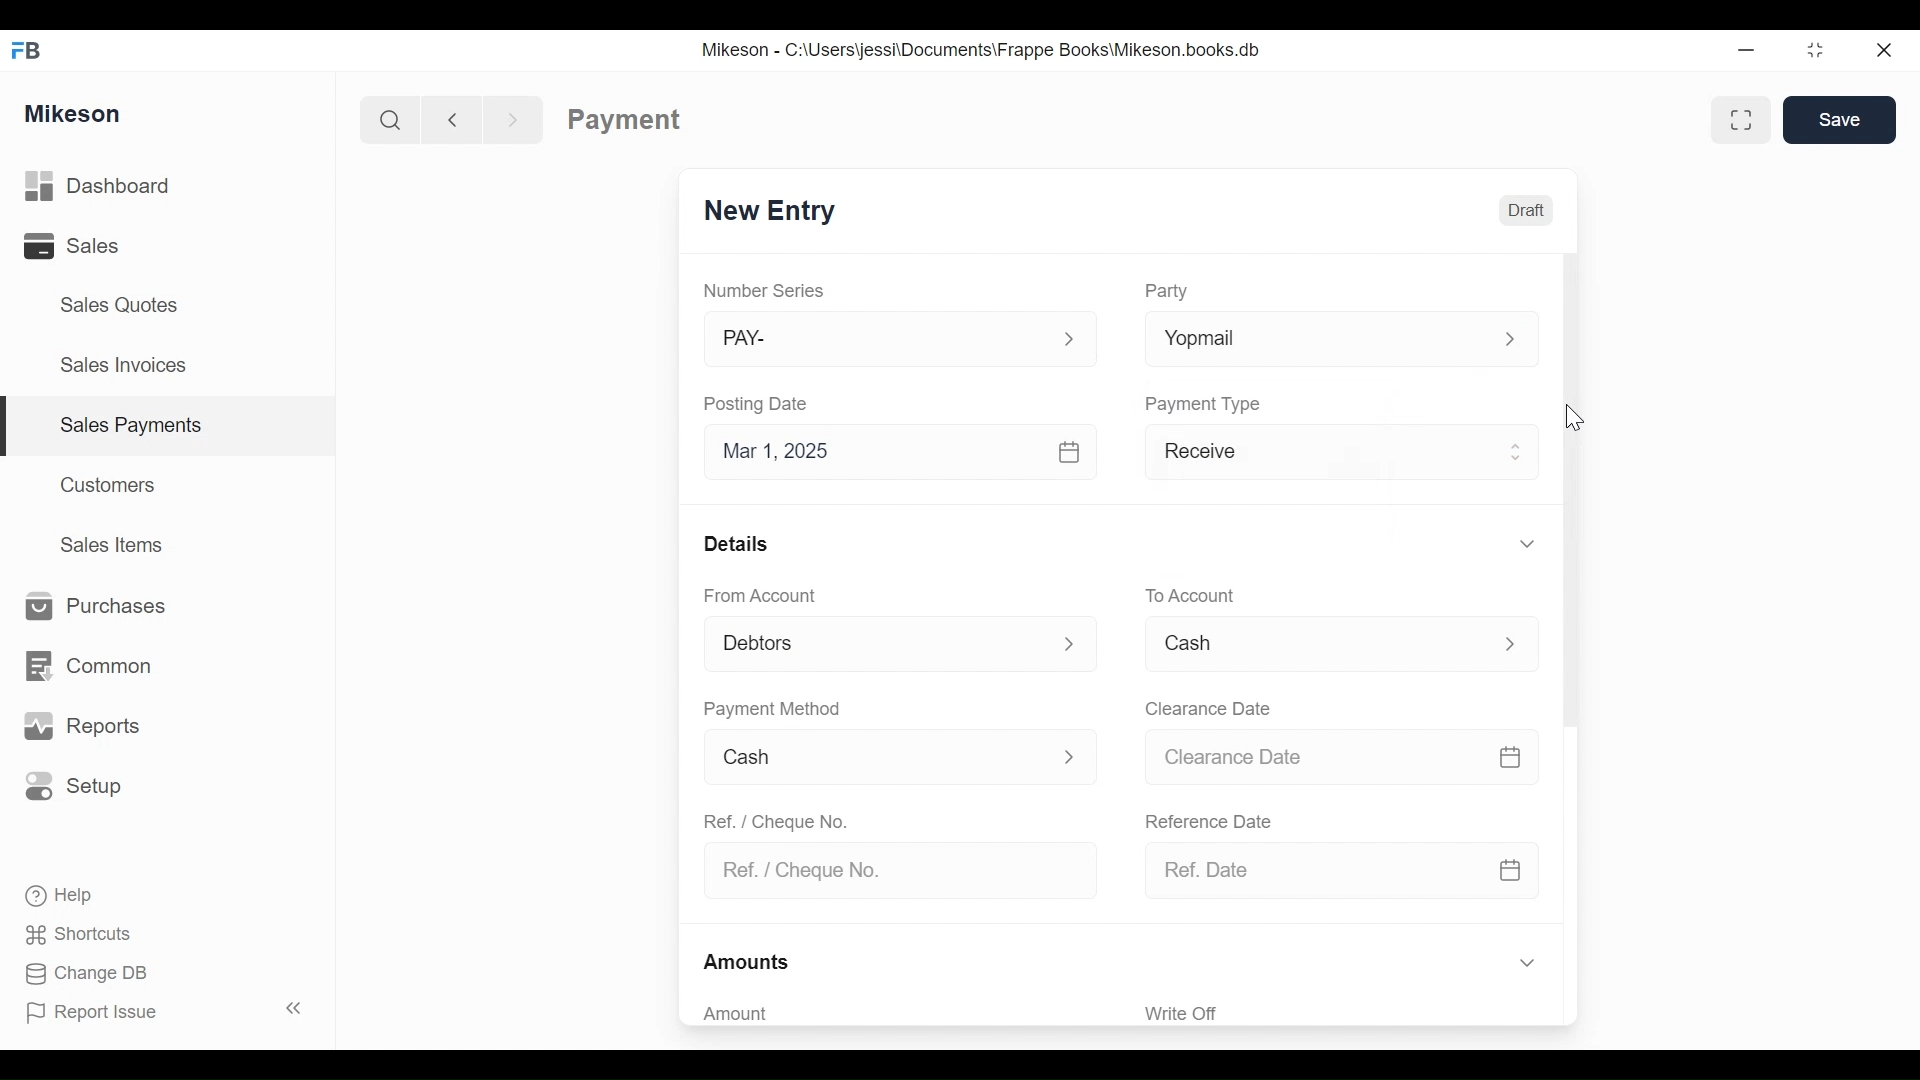 This screenshot has height=1080, width=1920. Describe the element at coordinates (1349, 756) in the screenshot. I see `Clearance date` at that location.